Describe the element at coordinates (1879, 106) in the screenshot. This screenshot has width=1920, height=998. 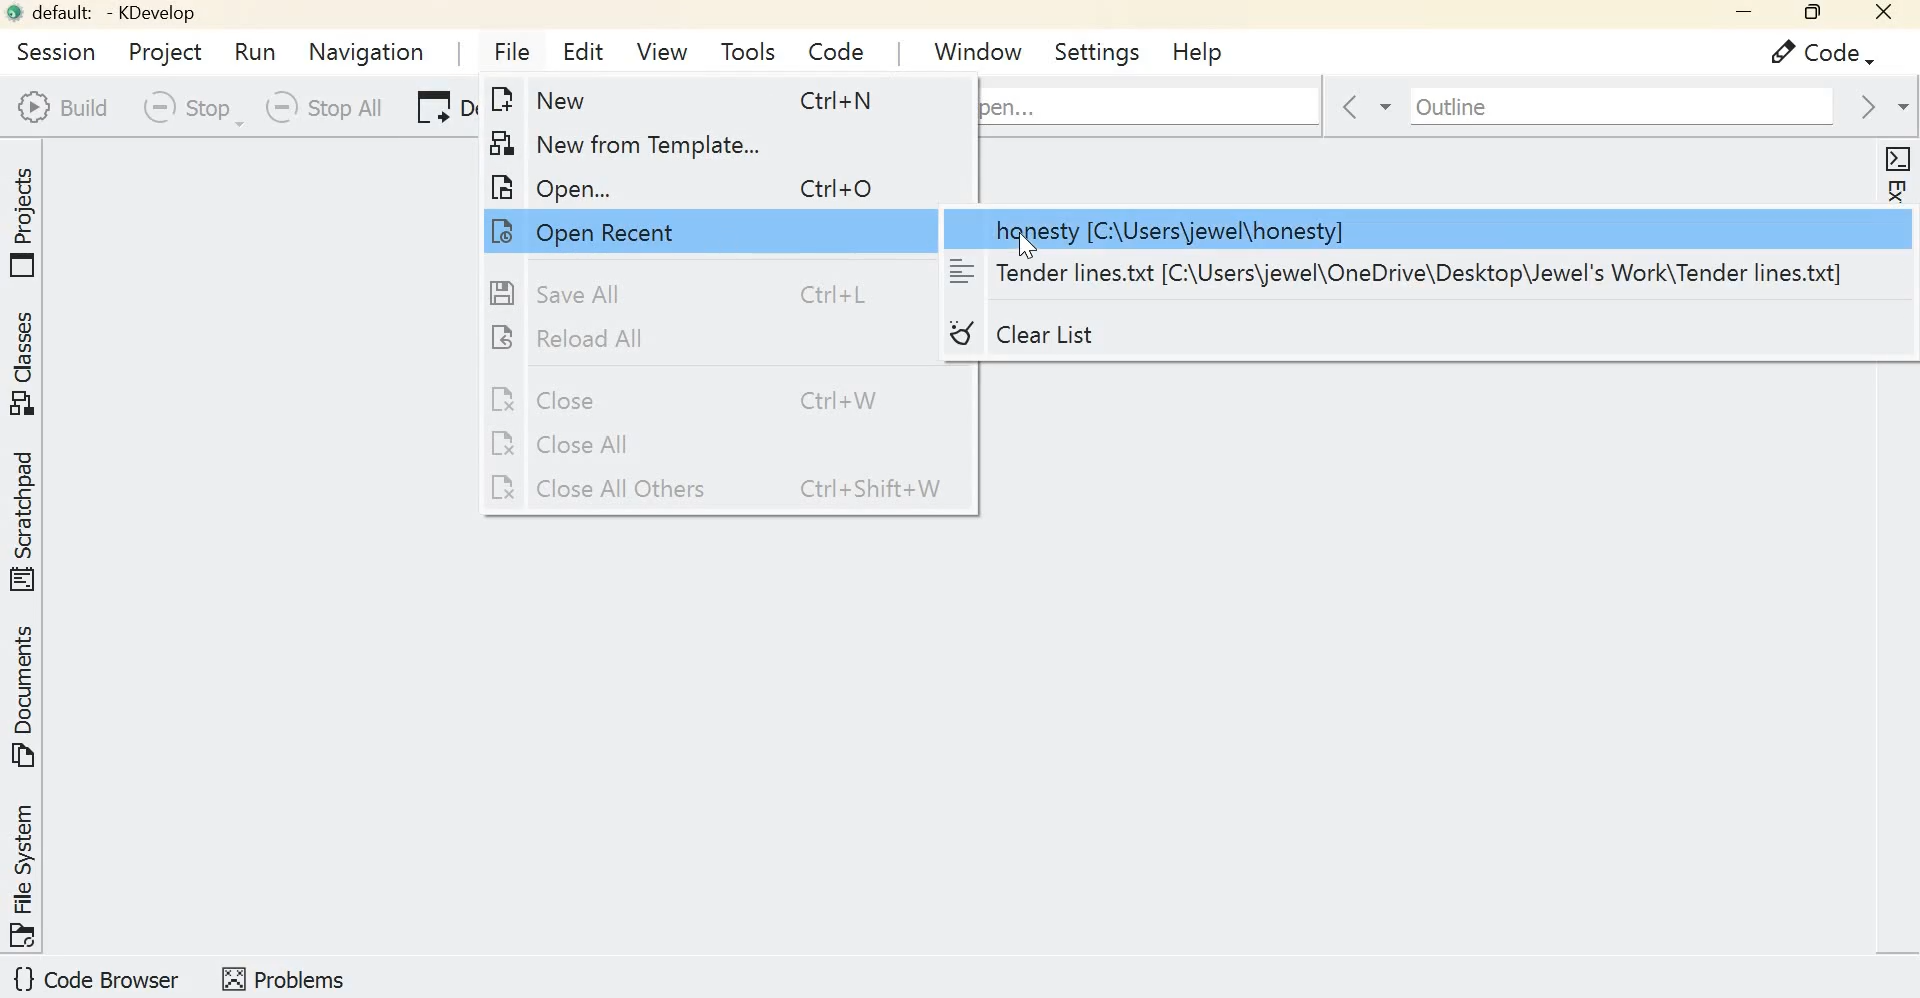
I see `Go forward in context history` at that location.